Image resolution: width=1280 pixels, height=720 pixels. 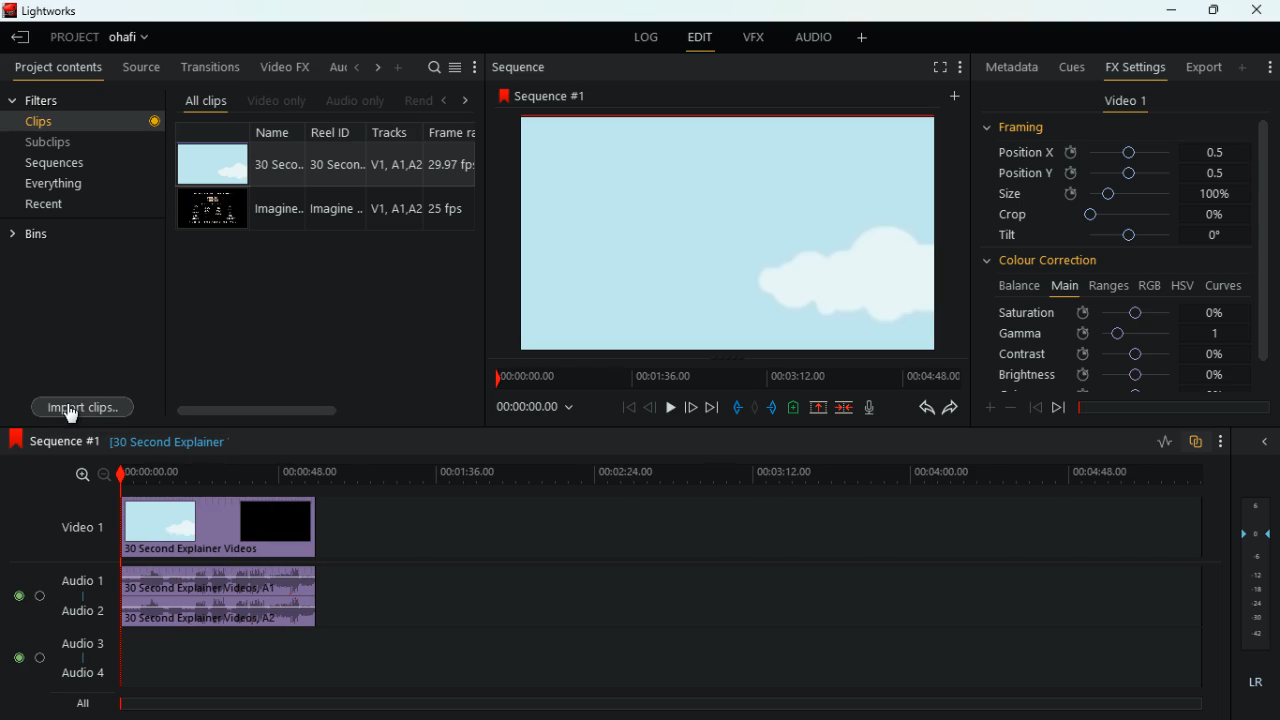 What do you see at coordinates (374, 67) in the screenshot?
I see `right` at bounding box center [374, 67].